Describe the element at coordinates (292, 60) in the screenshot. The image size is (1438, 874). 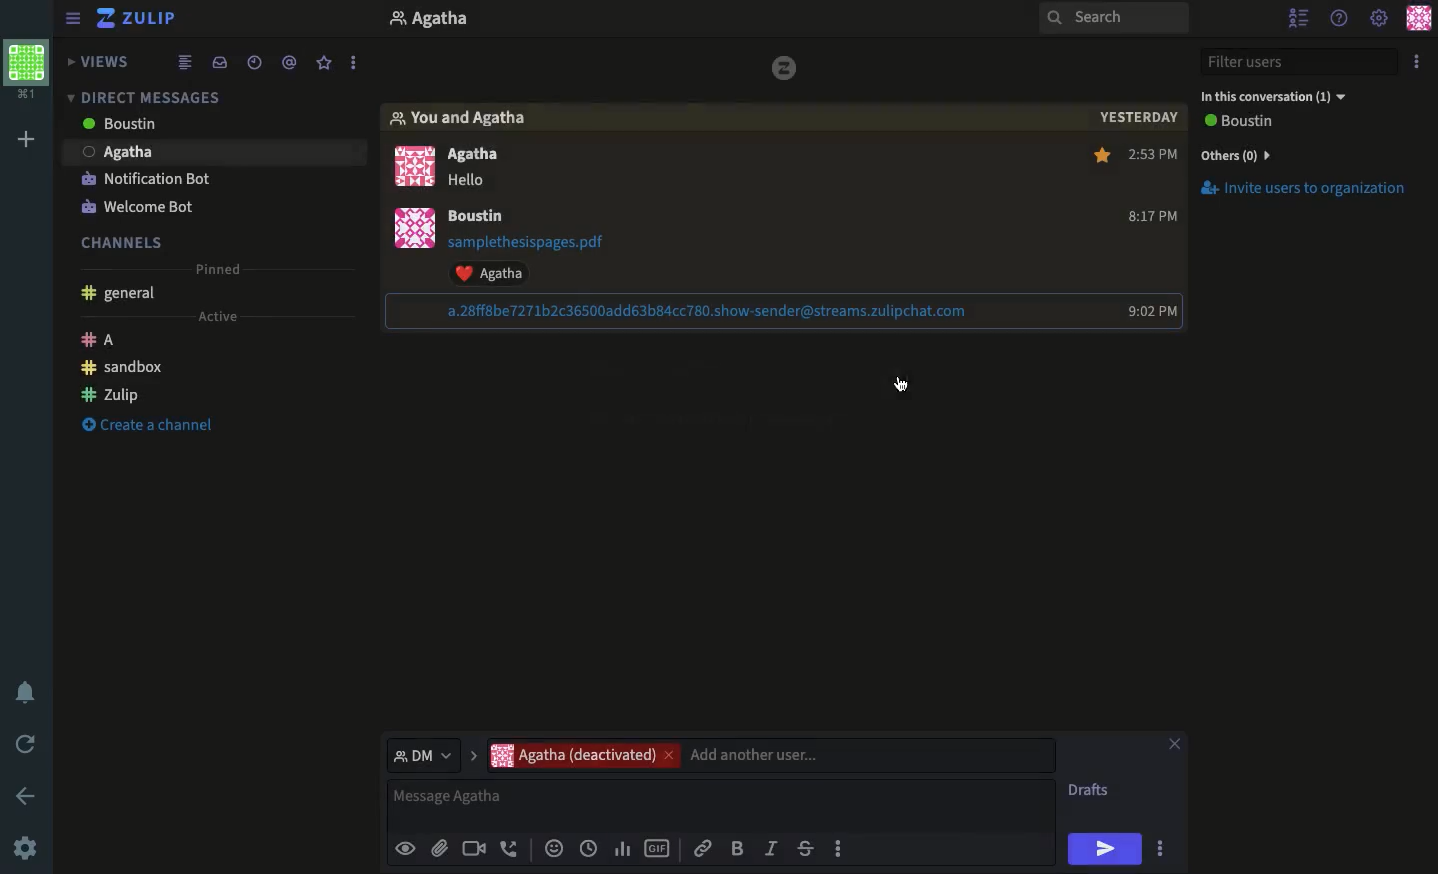
I see `Tag` at that location.